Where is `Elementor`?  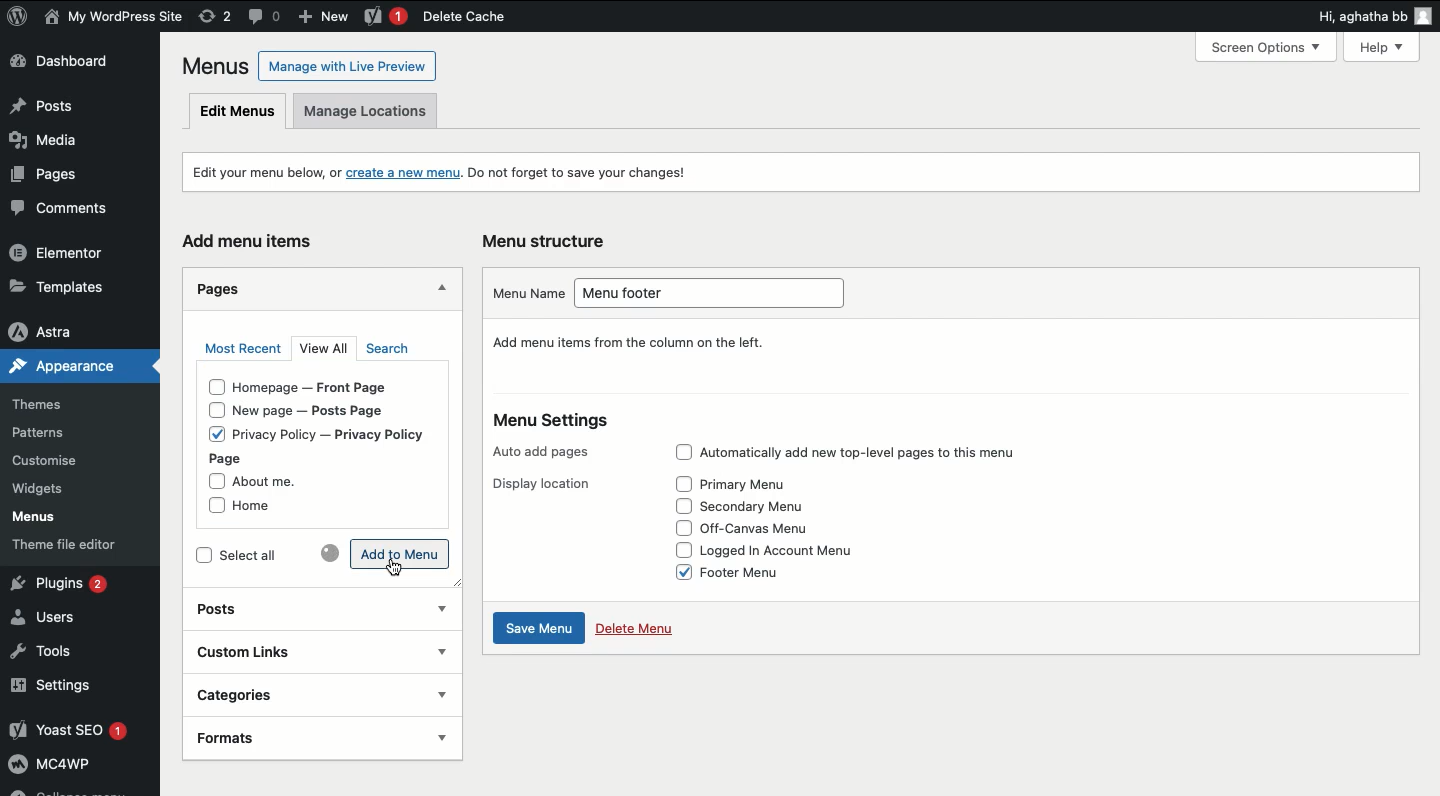 Elementor is located at coordinates (68, 254).